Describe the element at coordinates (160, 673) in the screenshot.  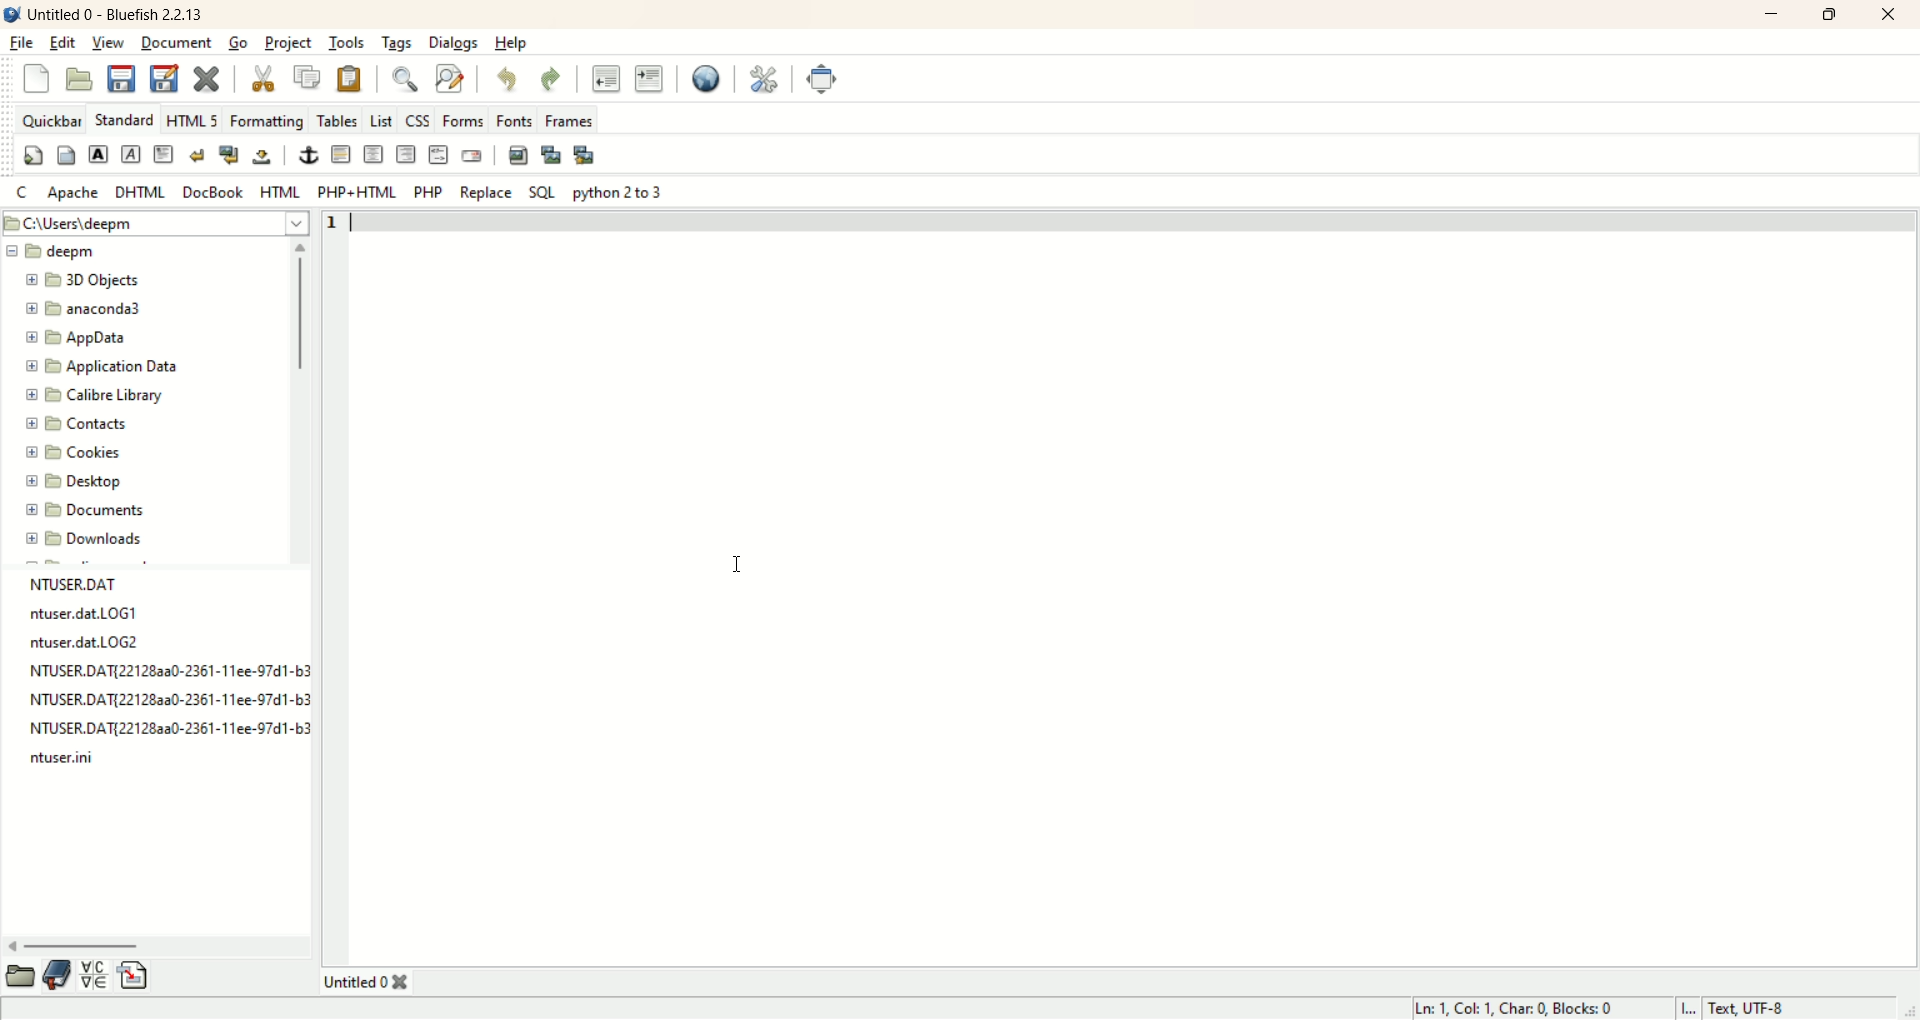
I see `text` at that location.